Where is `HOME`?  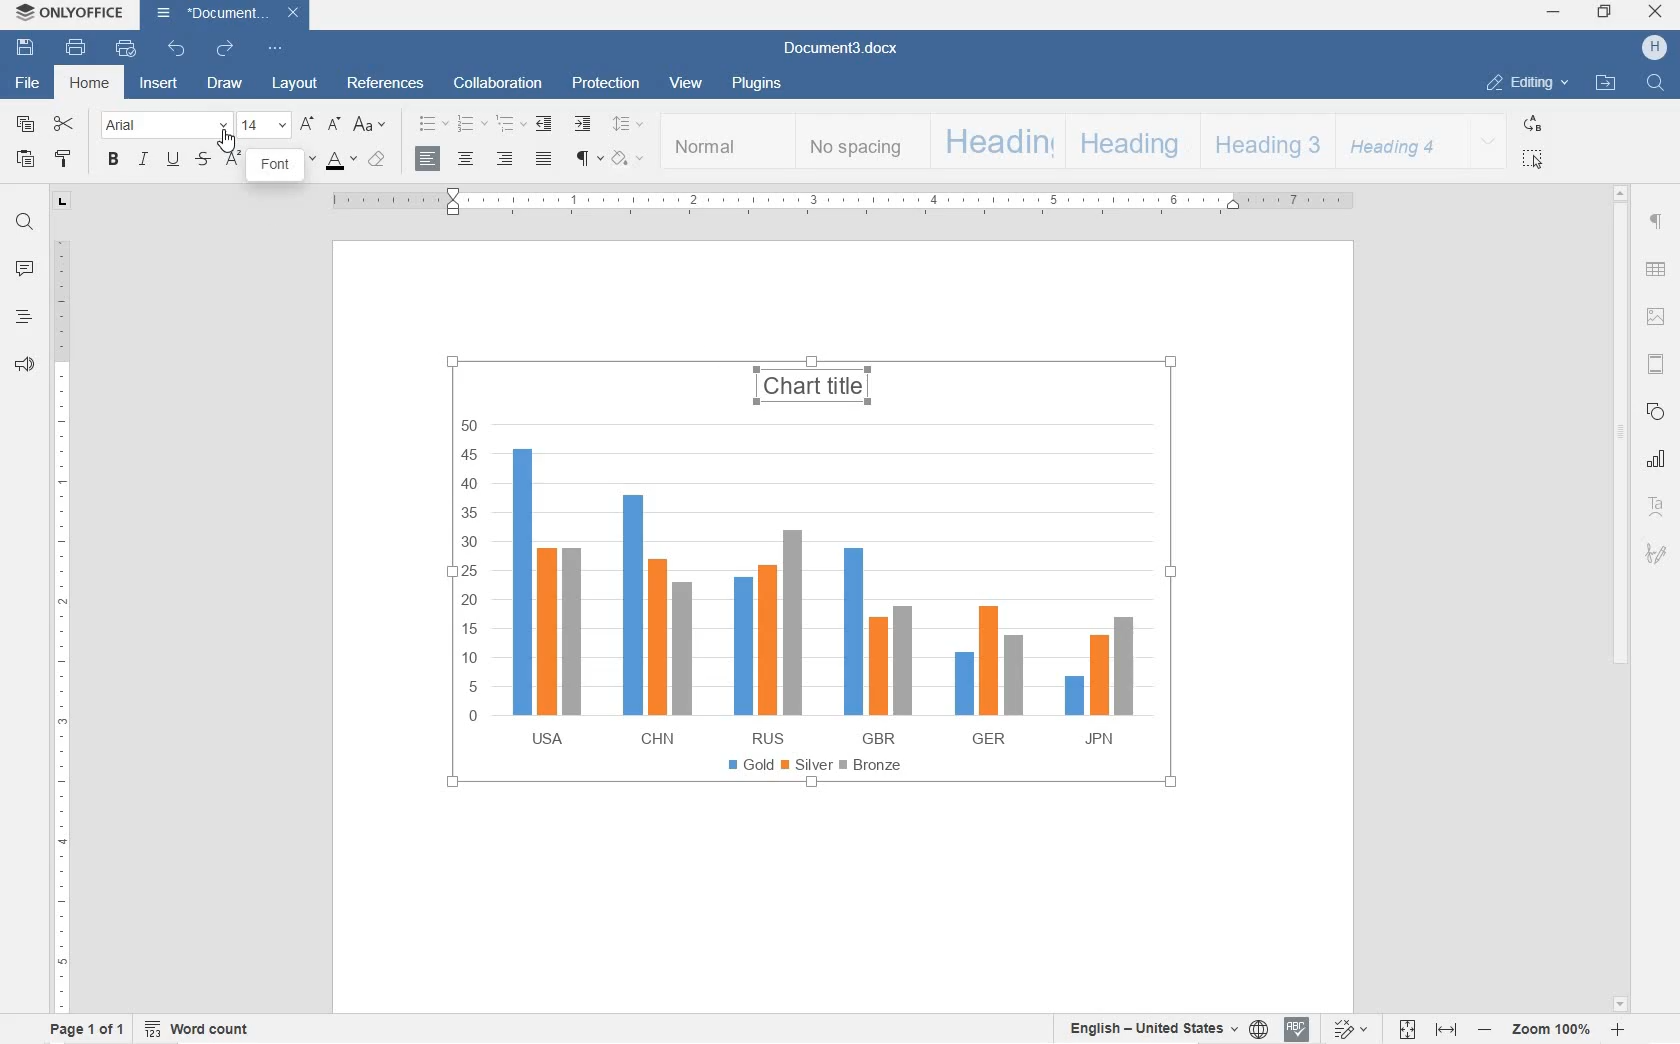
HOME is located at coordinates (89, 85).